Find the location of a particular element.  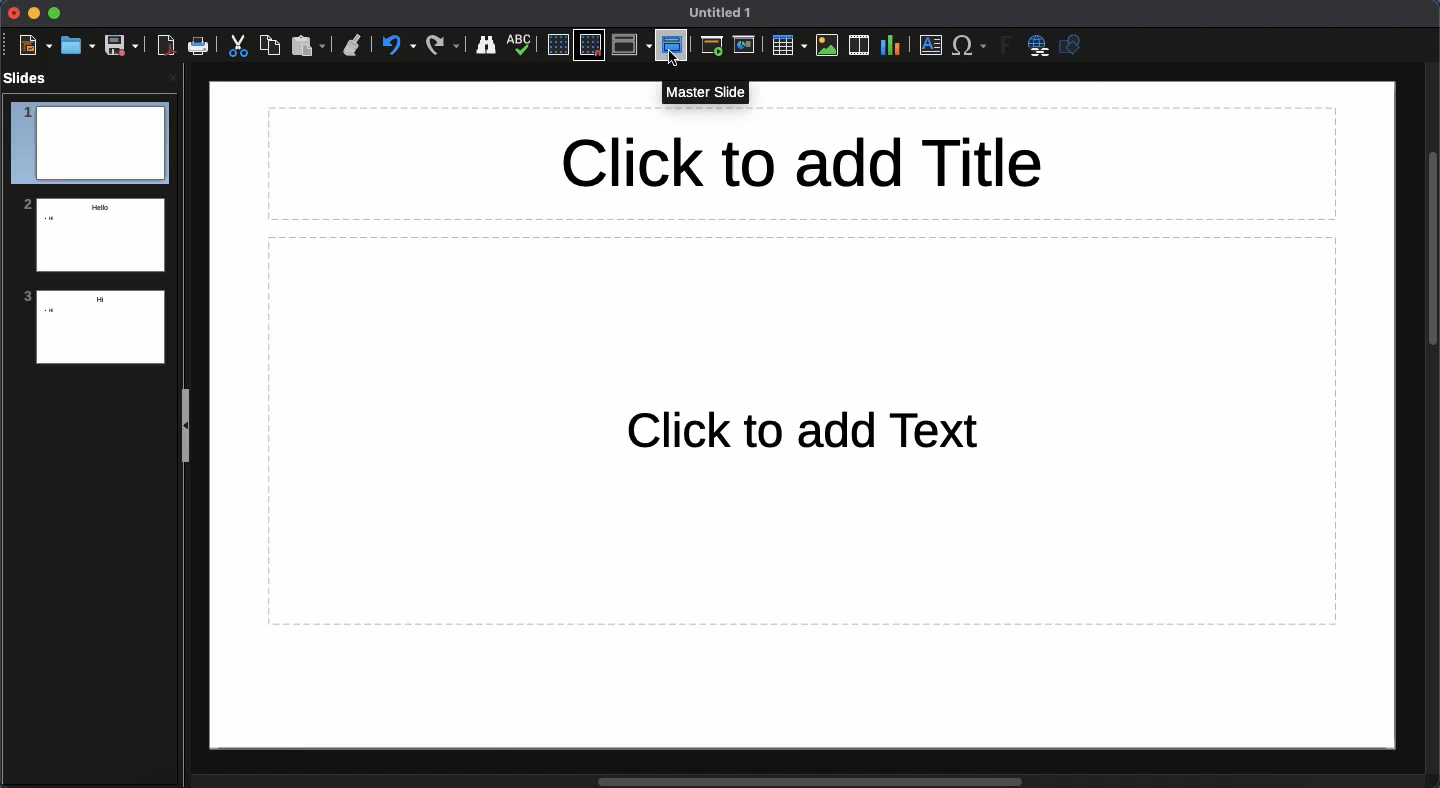

Clone formatting is located at coordinates (355, 46).